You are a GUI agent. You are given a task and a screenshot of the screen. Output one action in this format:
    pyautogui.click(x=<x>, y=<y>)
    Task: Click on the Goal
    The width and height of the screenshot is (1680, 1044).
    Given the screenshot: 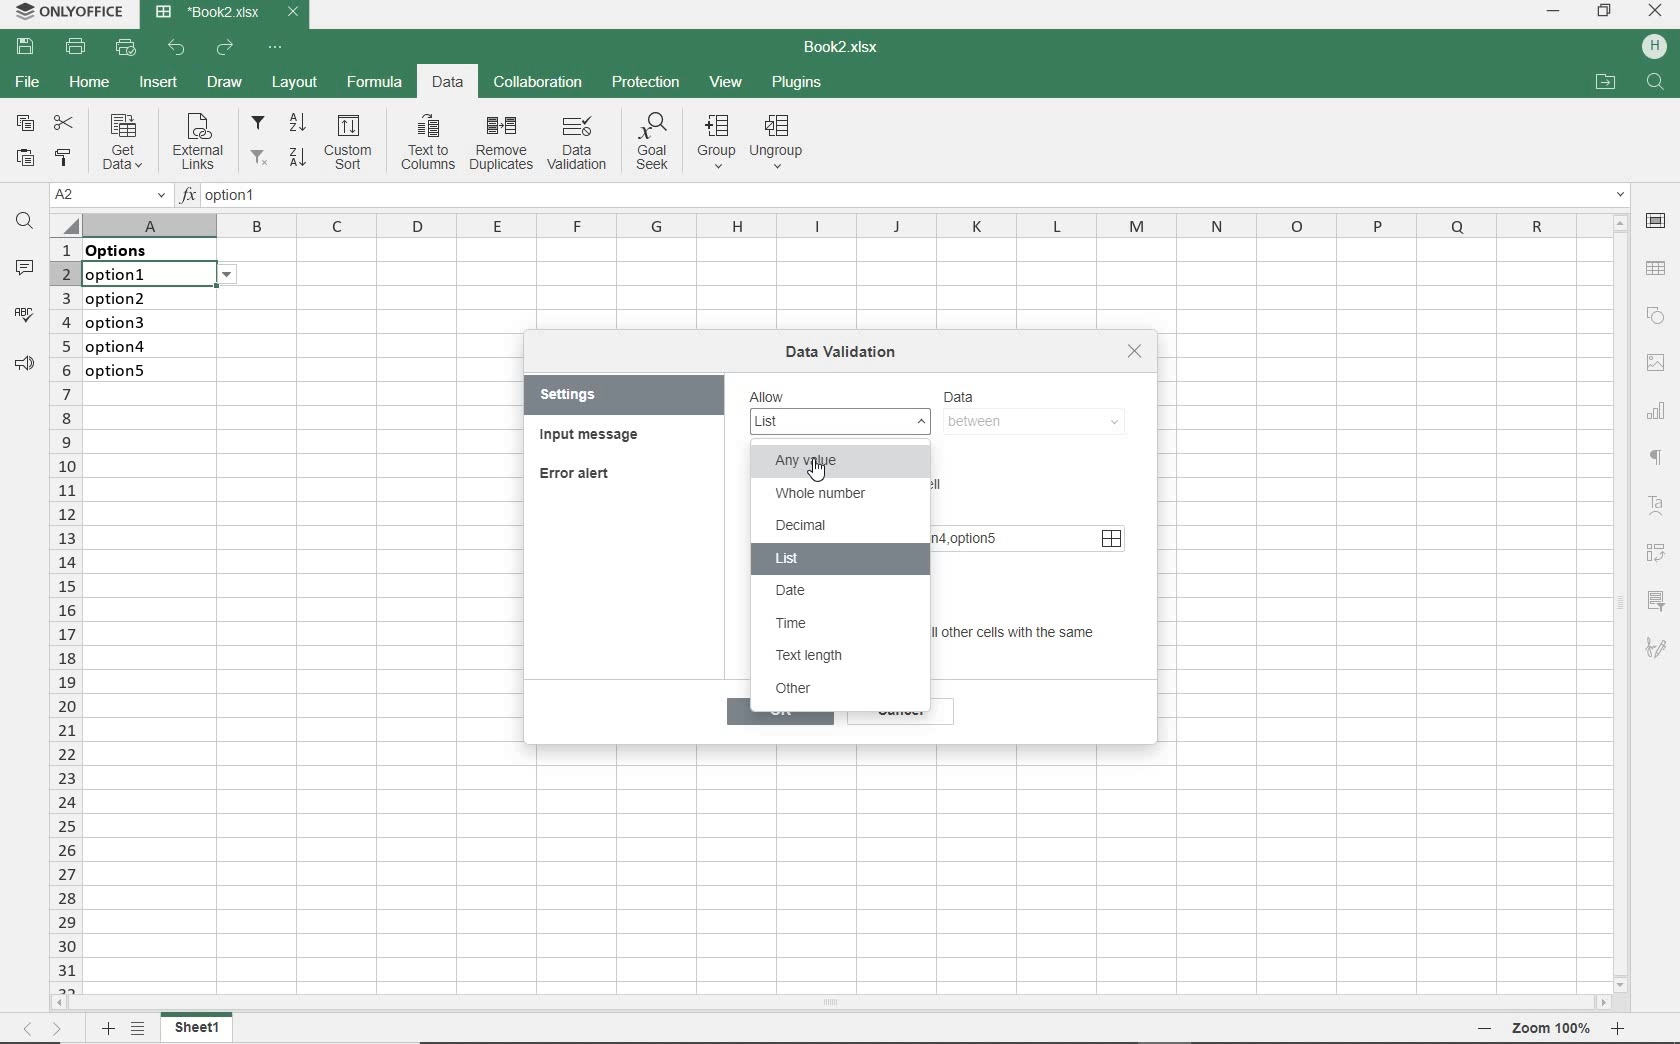 What is the action you would take?
    pyautogui.click(x=649, y=145)
    